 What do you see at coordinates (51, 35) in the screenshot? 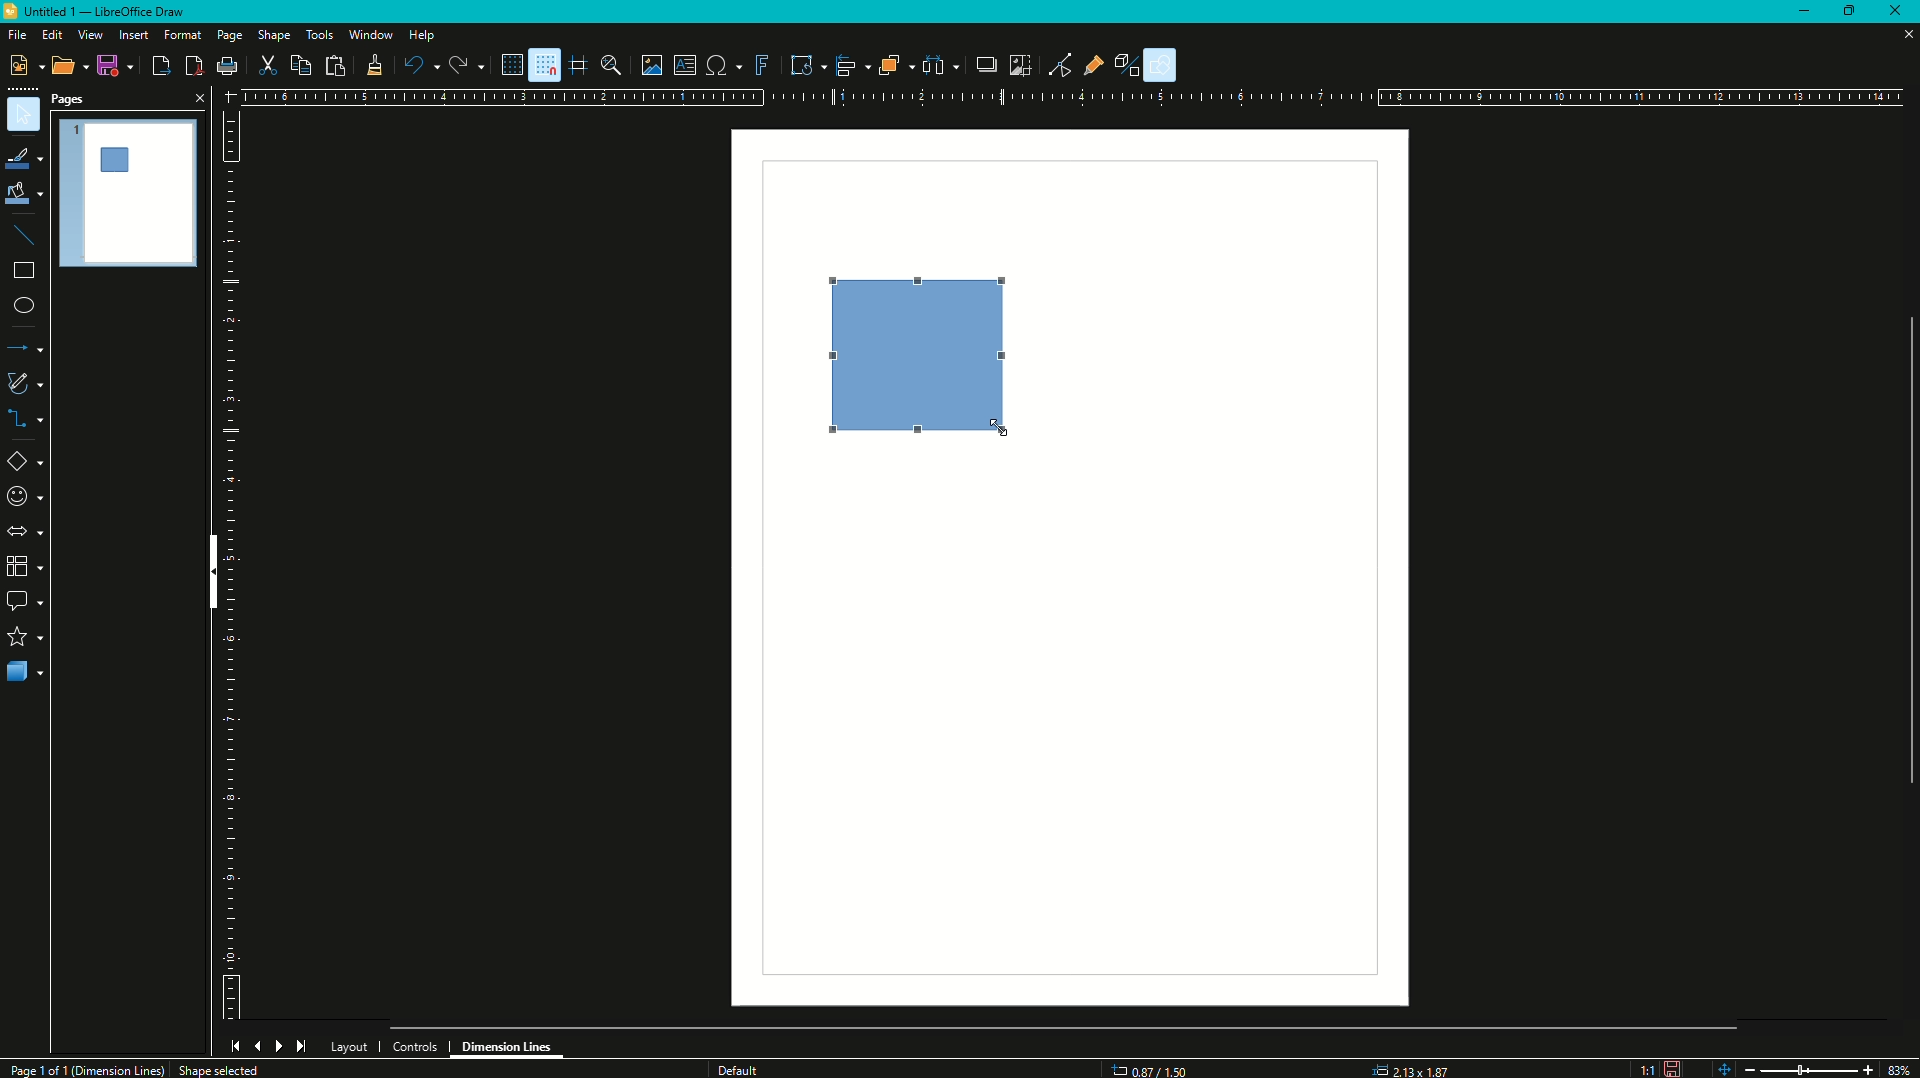
I see `Edit` at bounding box center [51, 35].